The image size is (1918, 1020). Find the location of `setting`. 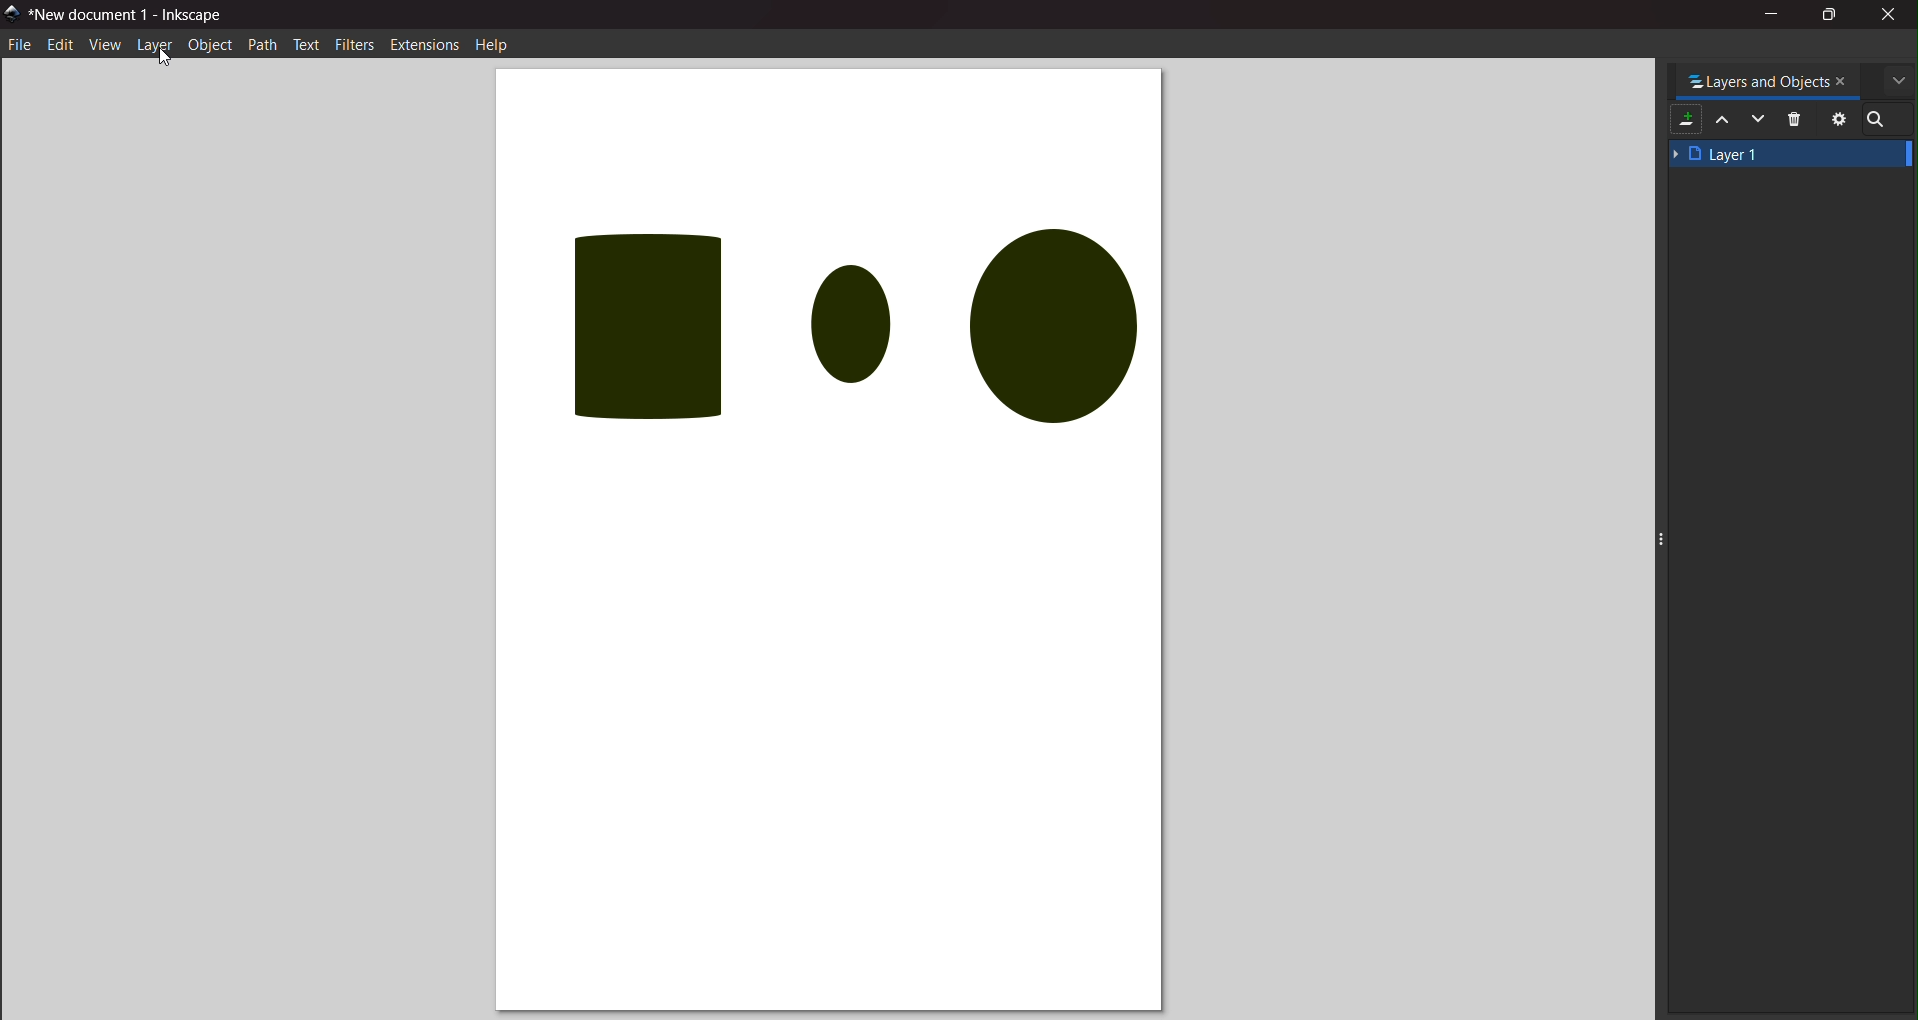

setting is located at coordinates (1838, 119).